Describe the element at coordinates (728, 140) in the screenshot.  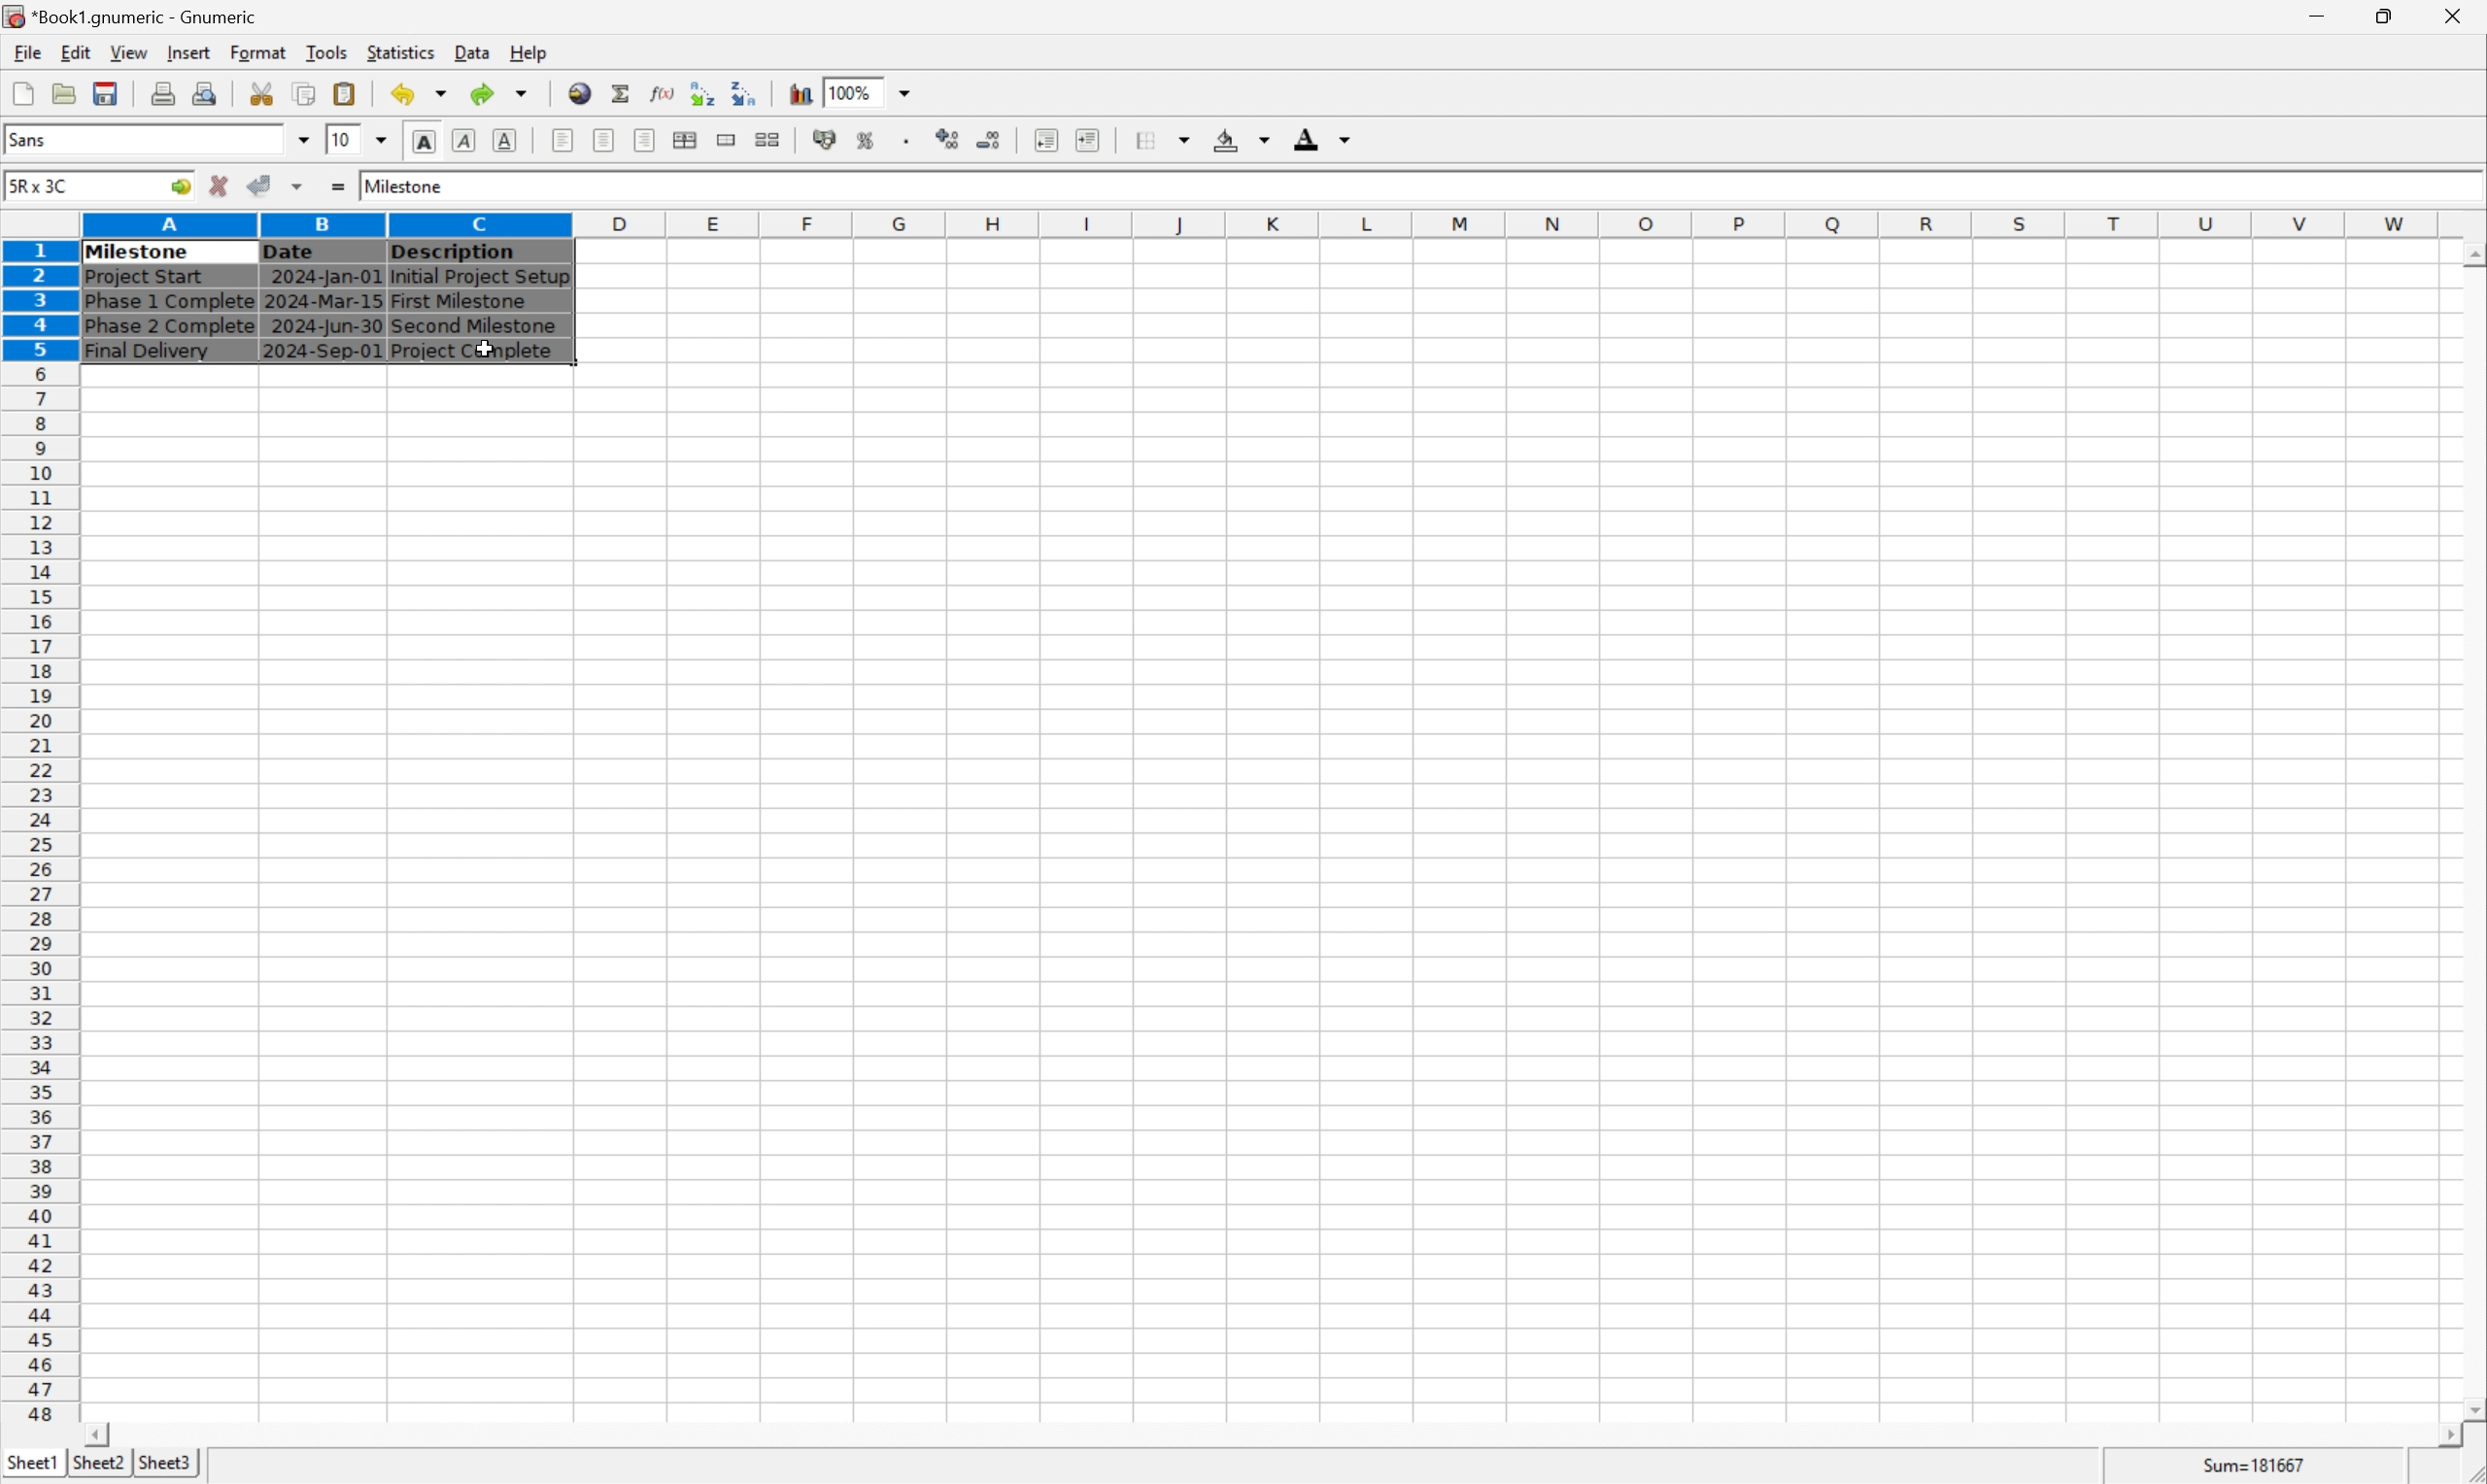
I see `merge a range of cells` at that location.